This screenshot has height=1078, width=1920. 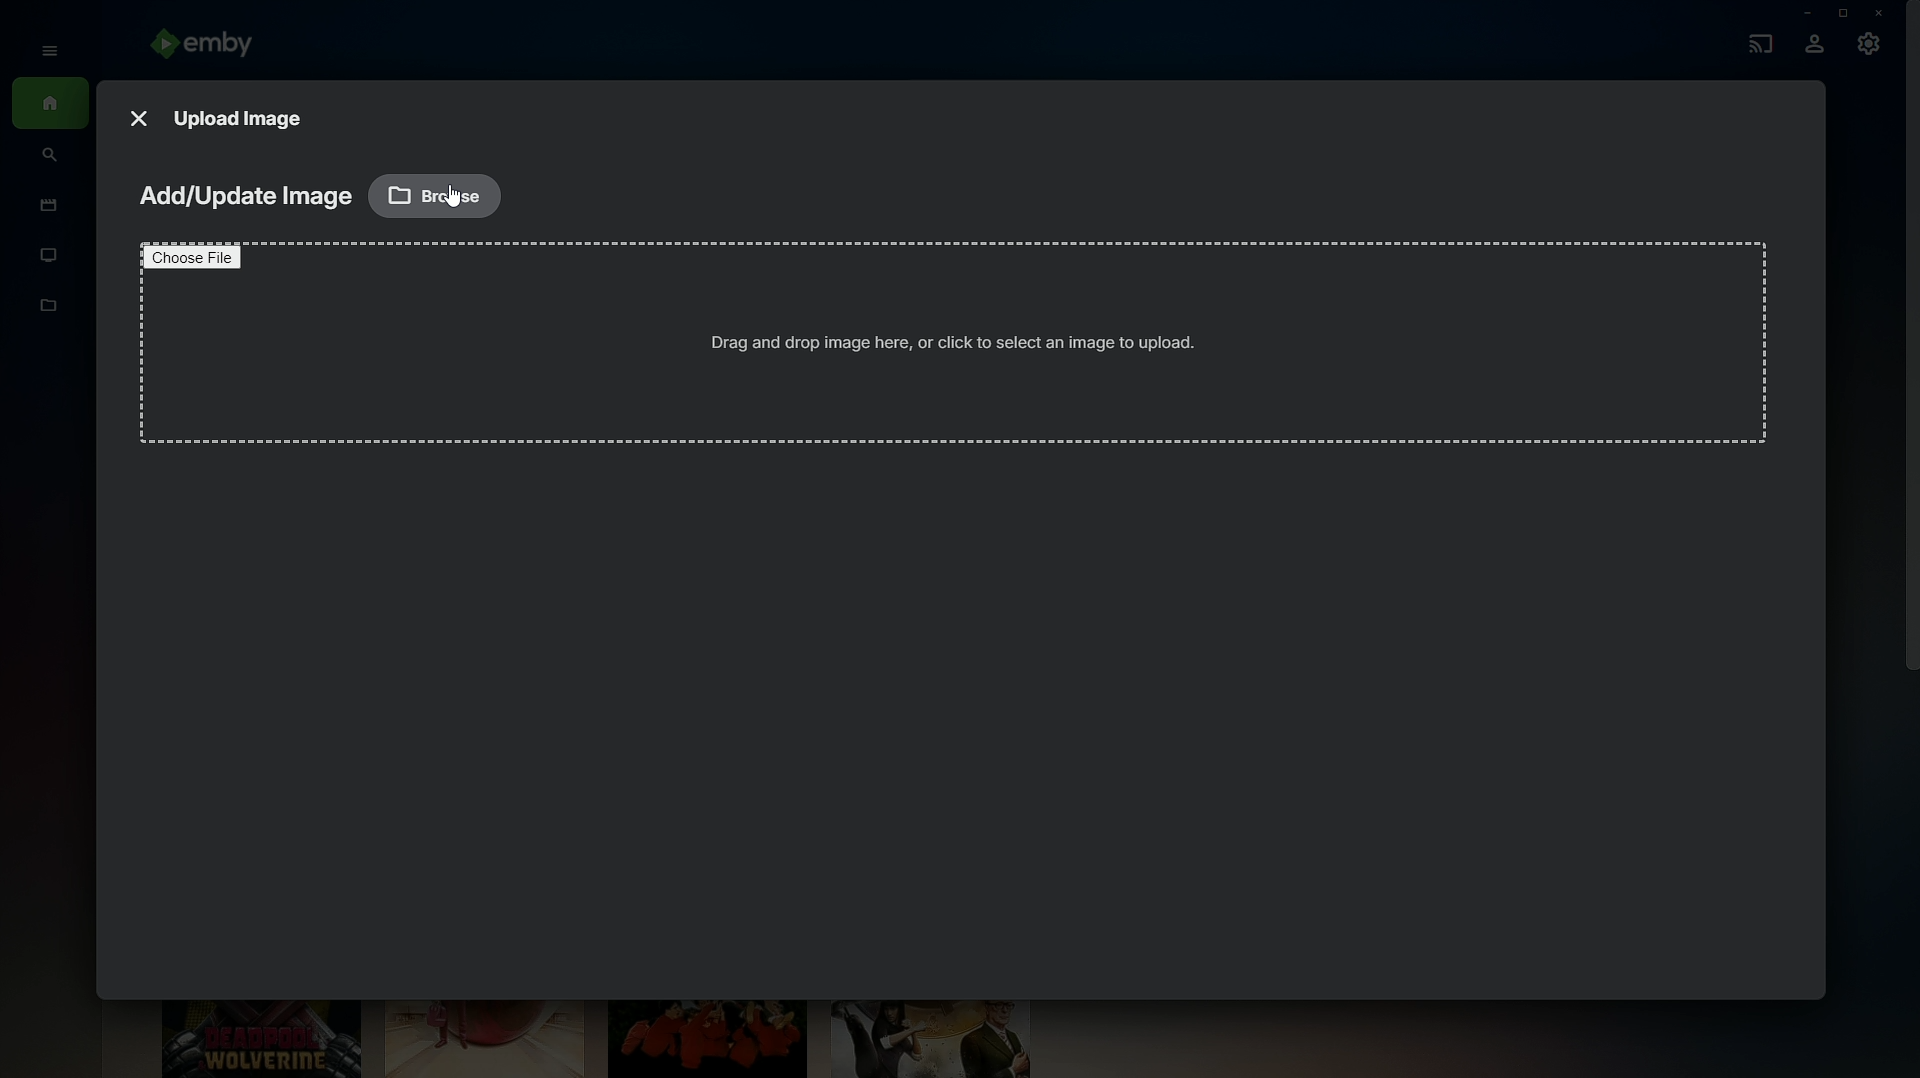 What do you see at coordinates (1870, 49) in the screenshot?
I see `Settings` at bounding box center [1870, 49].